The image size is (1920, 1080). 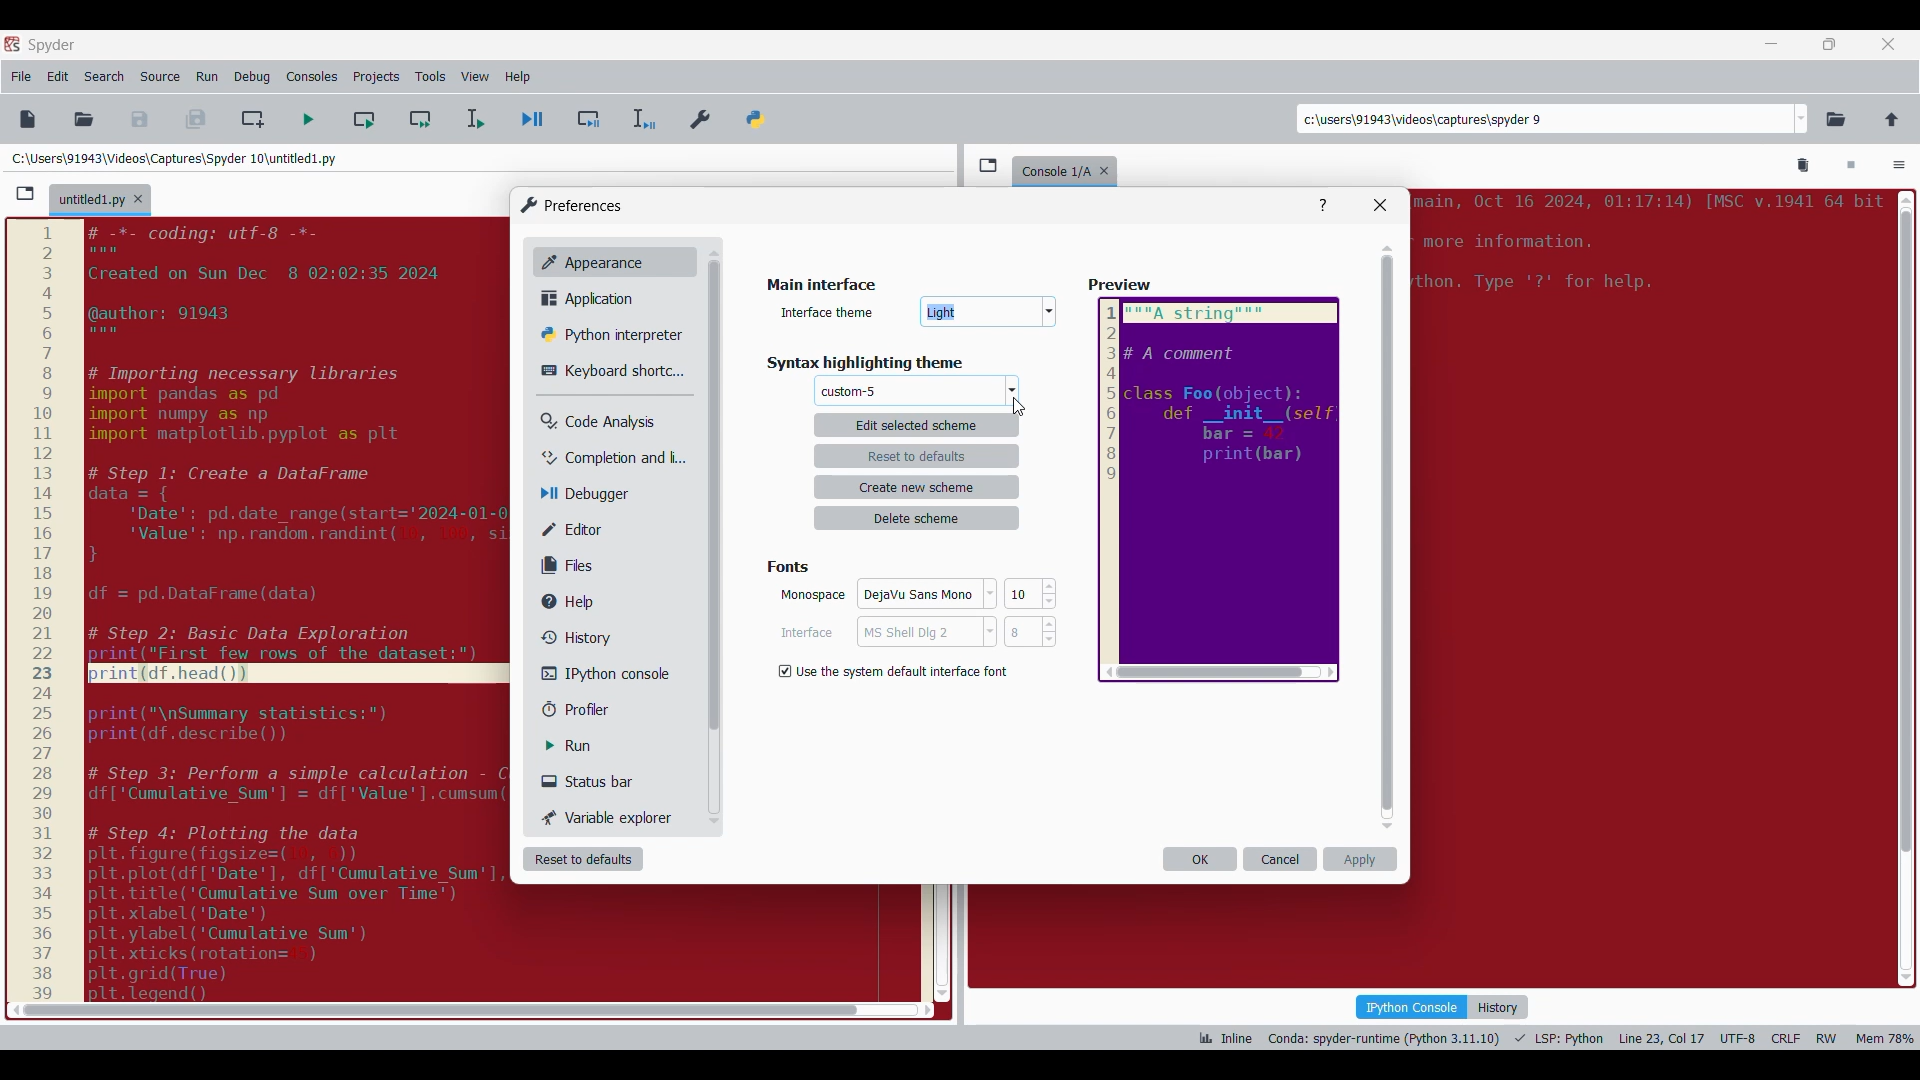 What do you see at coordinates (1323, 206) in the screenshot?
I see `Help` at bounding box center [1323, 206].